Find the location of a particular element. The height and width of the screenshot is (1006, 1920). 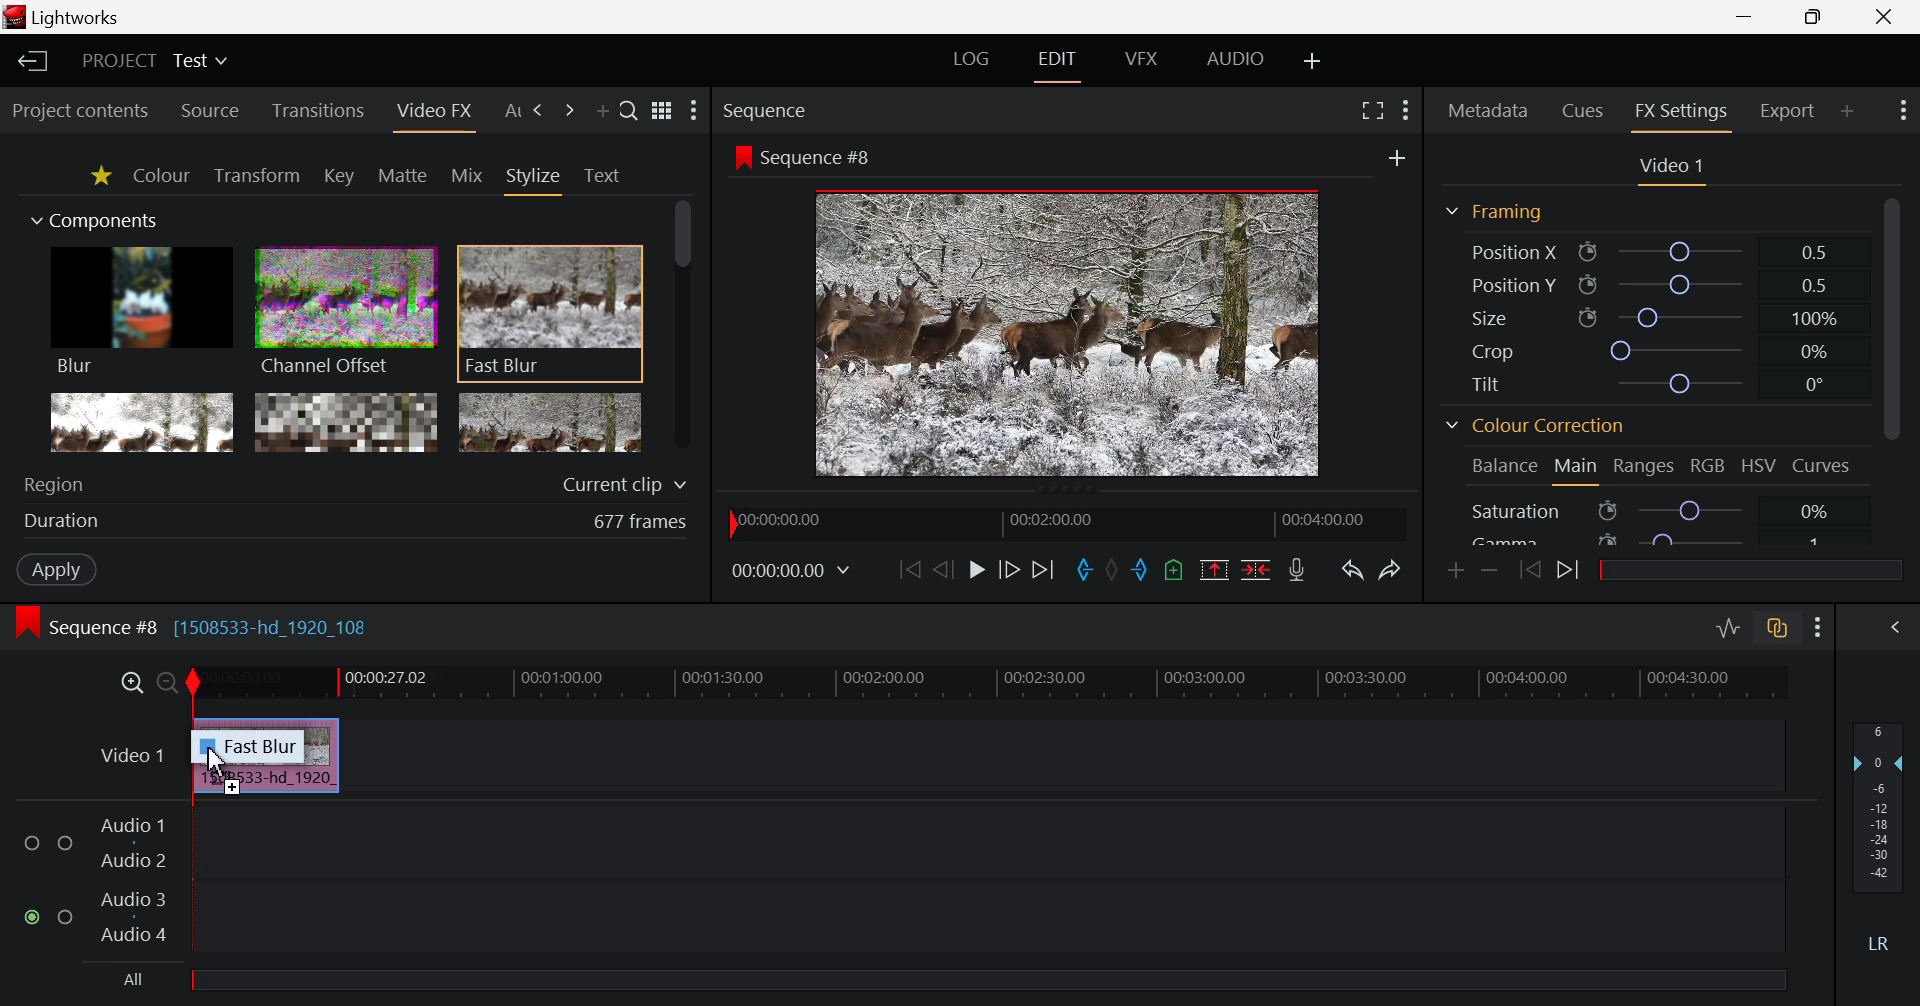

Minimize is located at coordinates (1816, 16).